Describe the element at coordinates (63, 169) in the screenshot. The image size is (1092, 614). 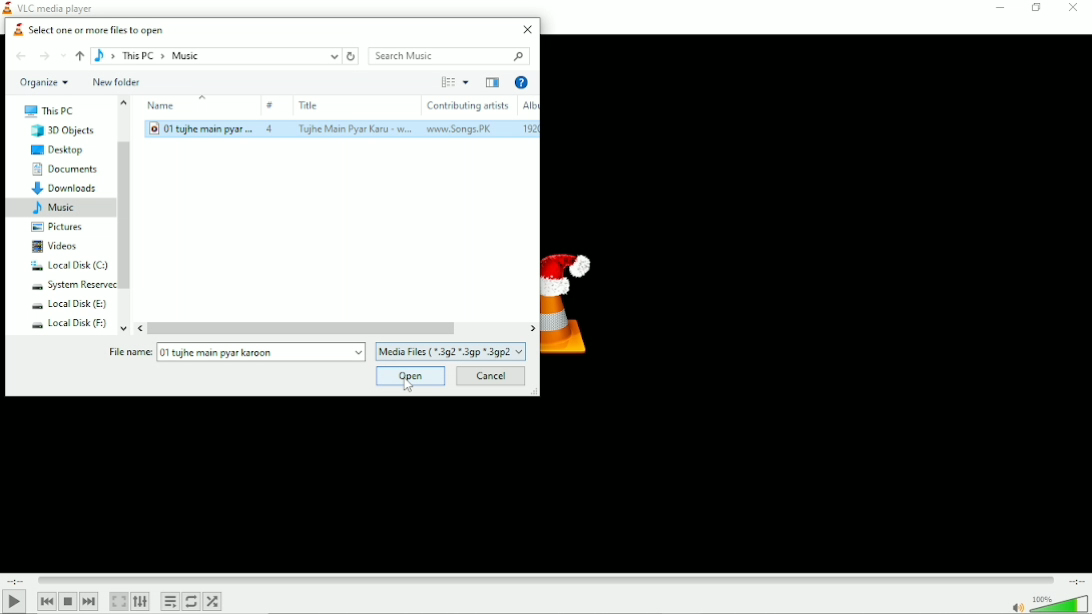
I see `Documents` at that location.